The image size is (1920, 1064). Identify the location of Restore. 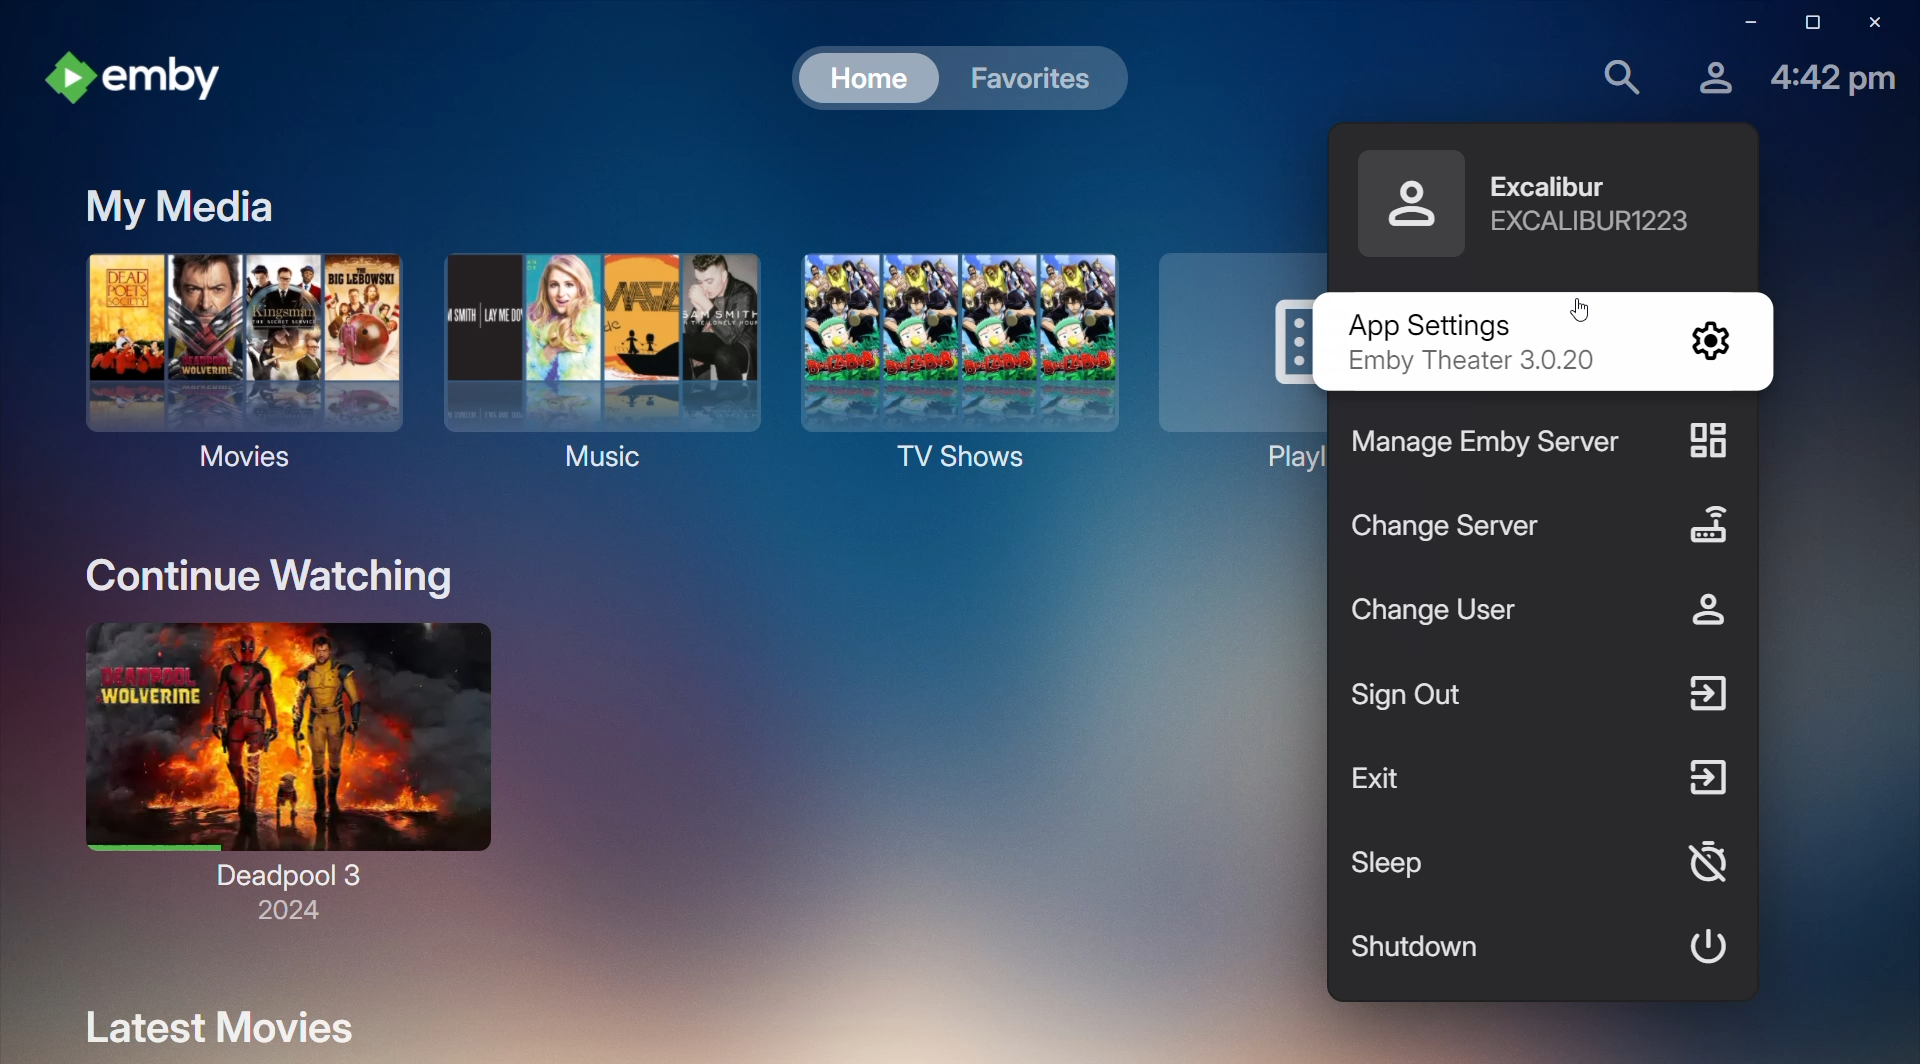
(1806, 24).